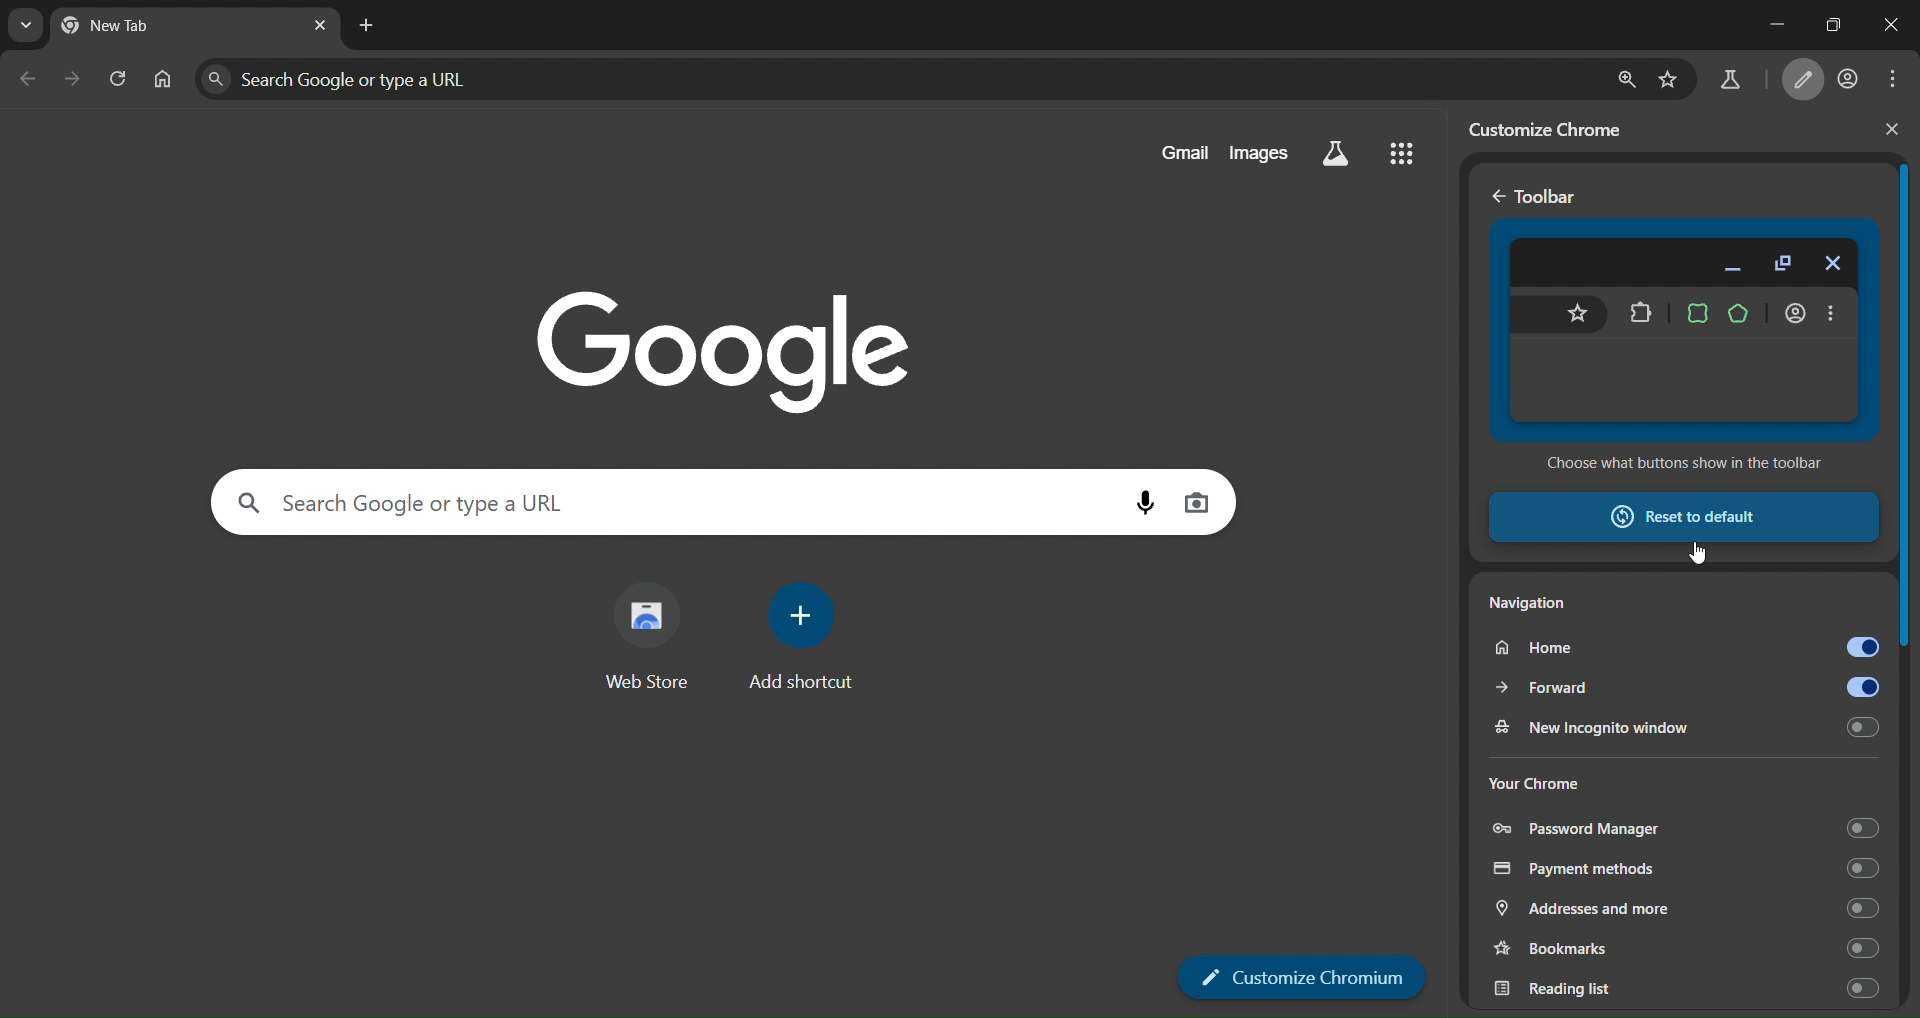  I want to click on close, so click(1885, 129).